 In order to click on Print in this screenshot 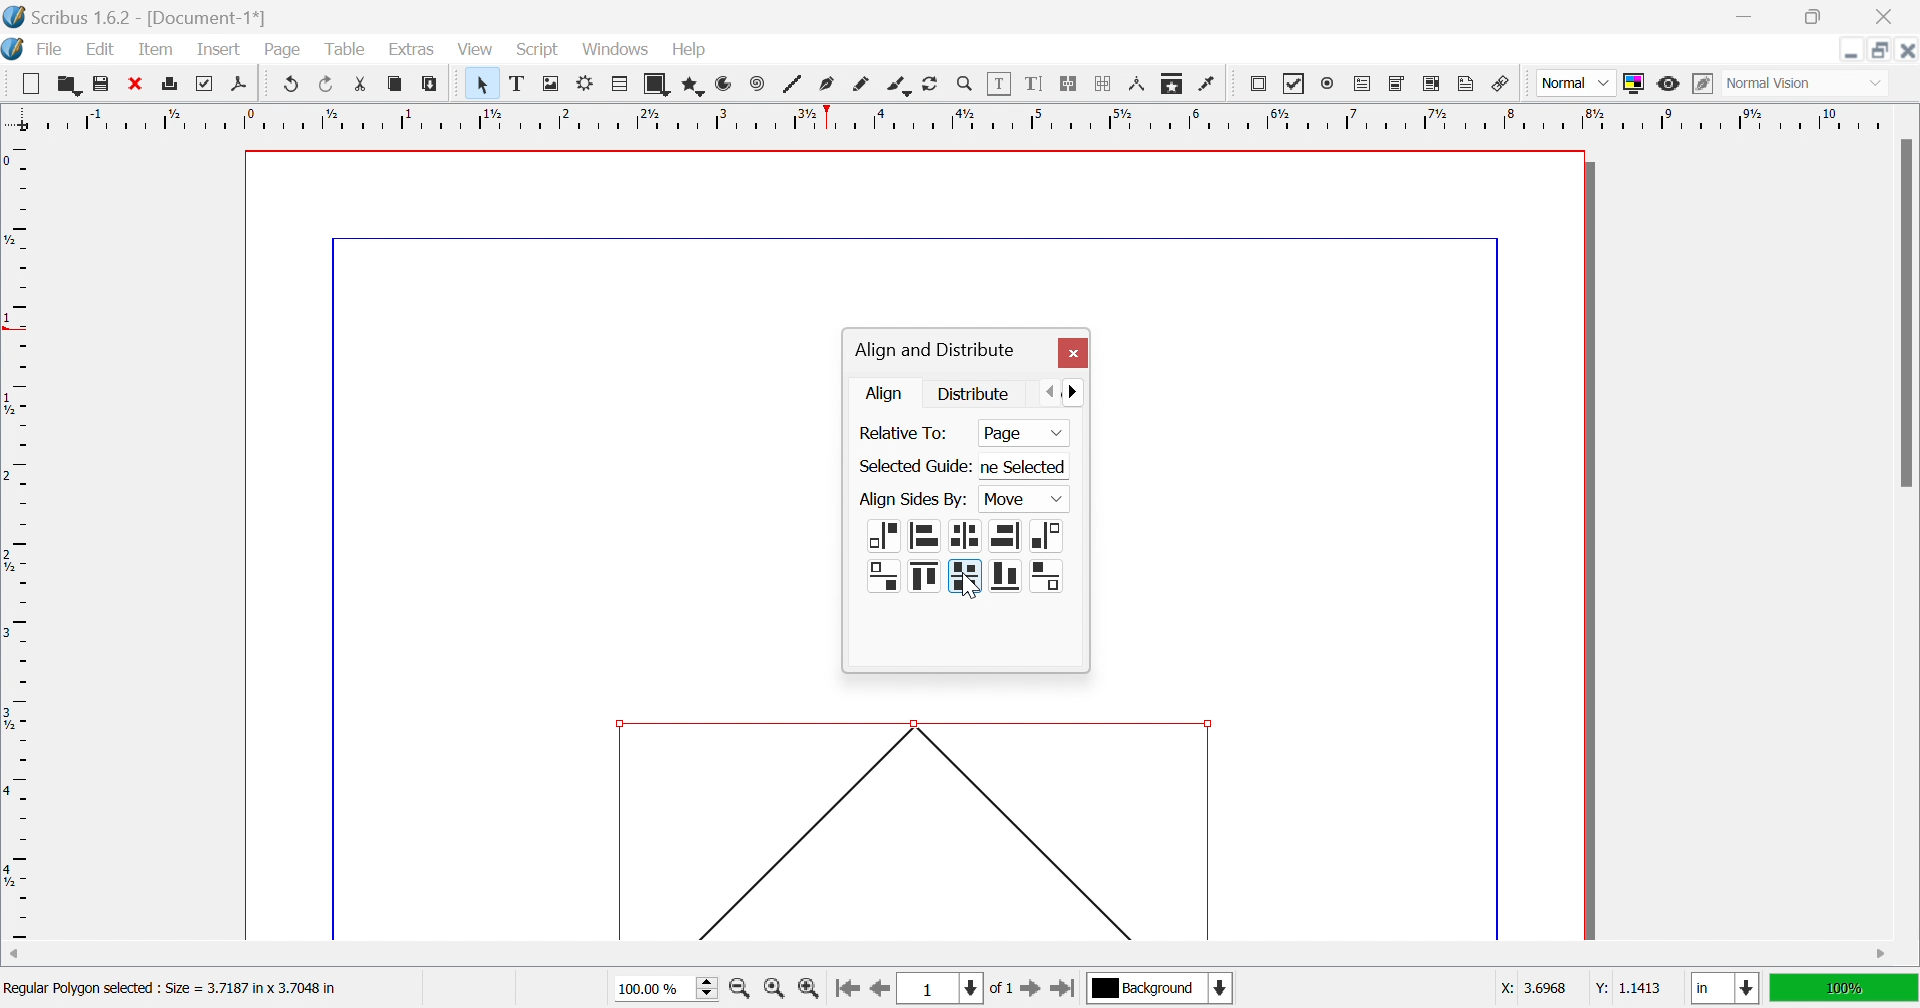, I will do `click(201, 84)`.